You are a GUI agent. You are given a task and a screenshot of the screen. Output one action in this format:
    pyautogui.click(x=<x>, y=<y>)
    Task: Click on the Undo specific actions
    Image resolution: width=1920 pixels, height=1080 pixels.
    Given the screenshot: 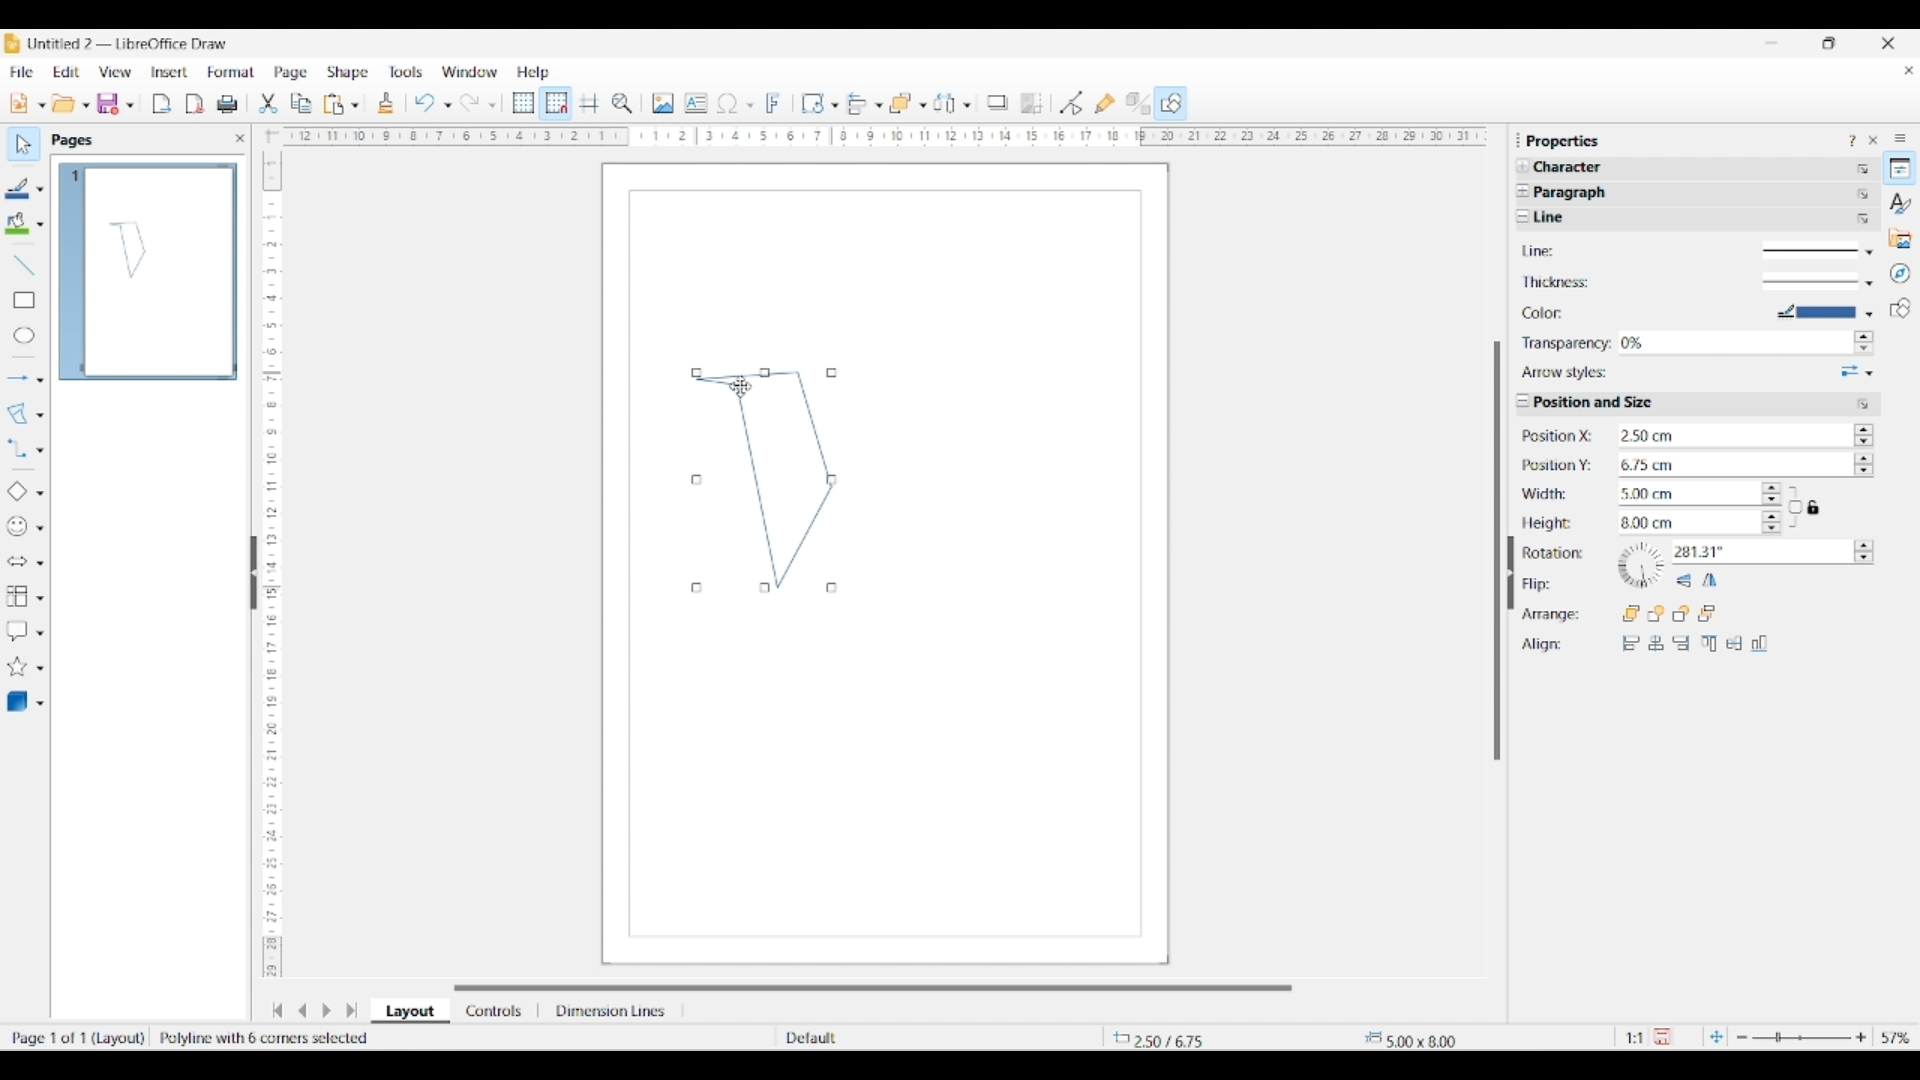 What is the action you would take?
    pyautogui.click(x=447, y=105)
    